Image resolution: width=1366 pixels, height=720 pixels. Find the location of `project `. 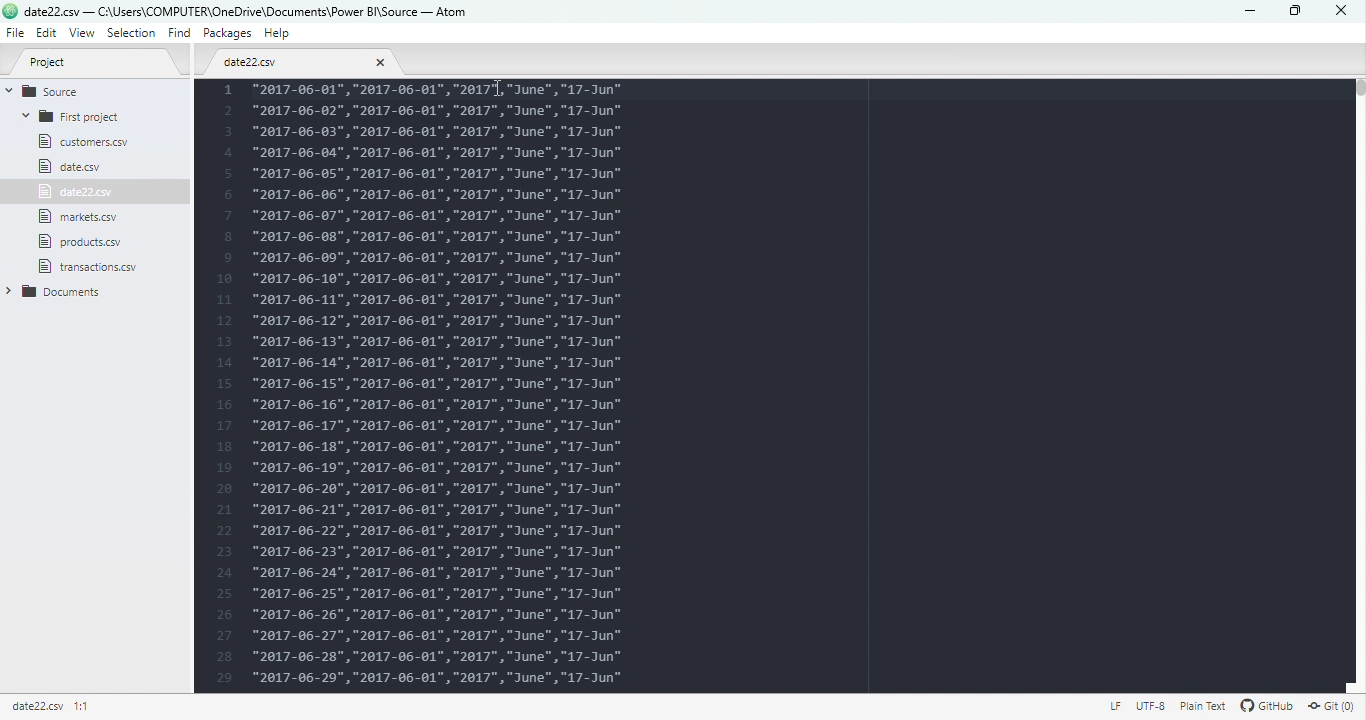

project  is located at coordinates (96, 61).